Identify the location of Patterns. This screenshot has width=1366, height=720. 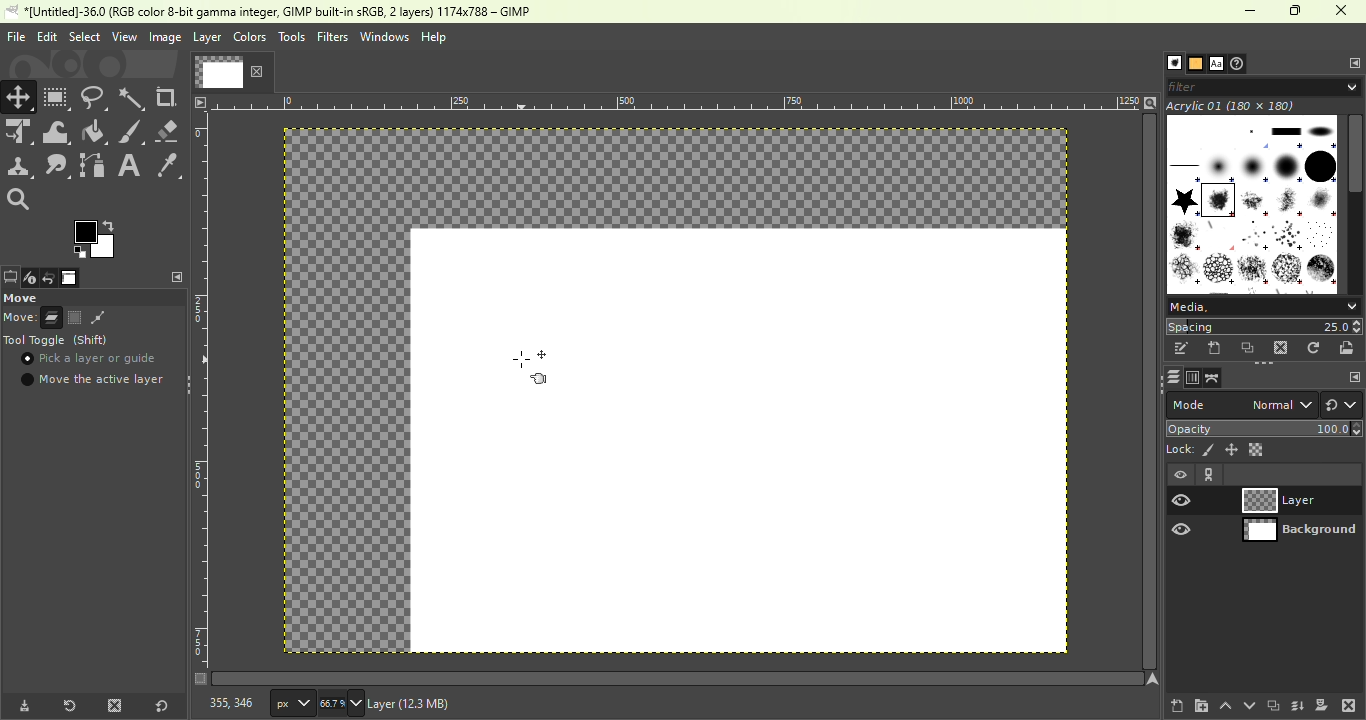
(1194, 62).